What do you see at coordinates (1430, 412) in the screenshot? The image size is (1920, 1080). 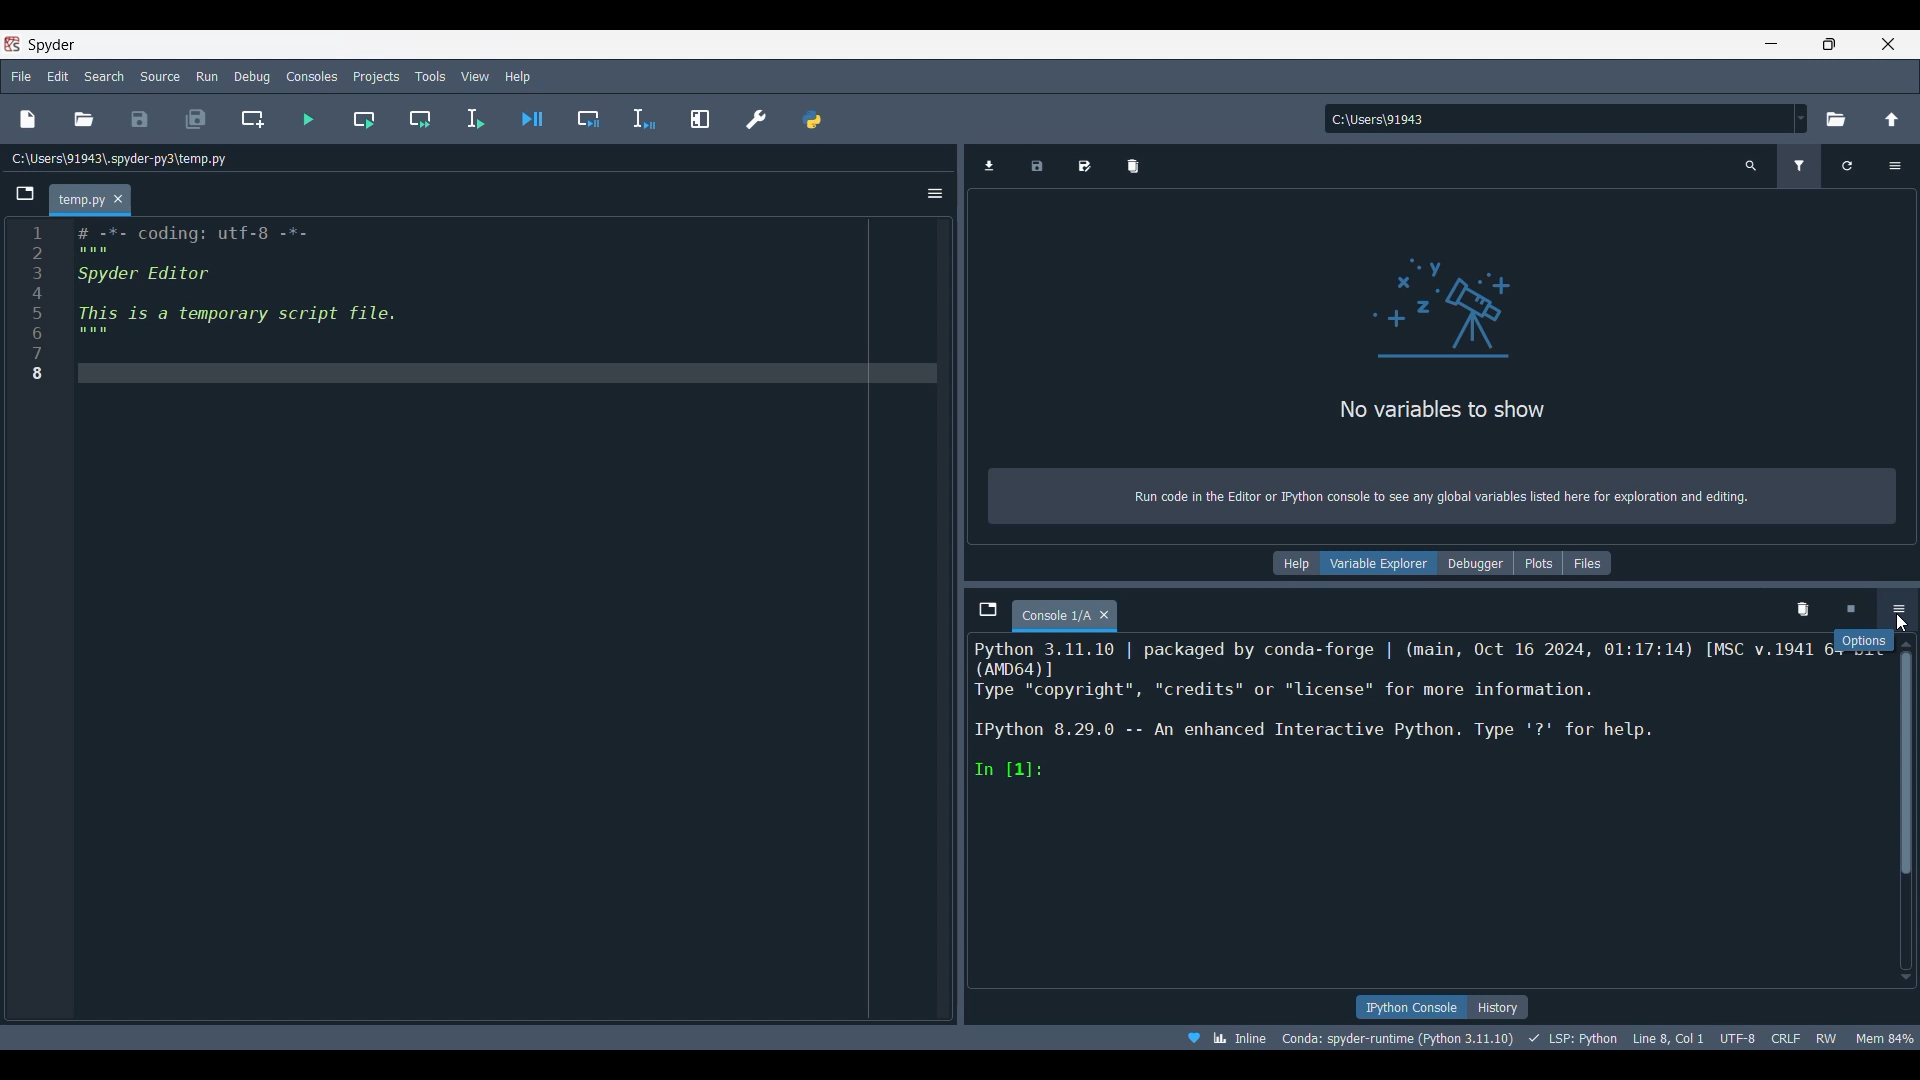 I see `No variables to show` at bounding box center [1430, 412].